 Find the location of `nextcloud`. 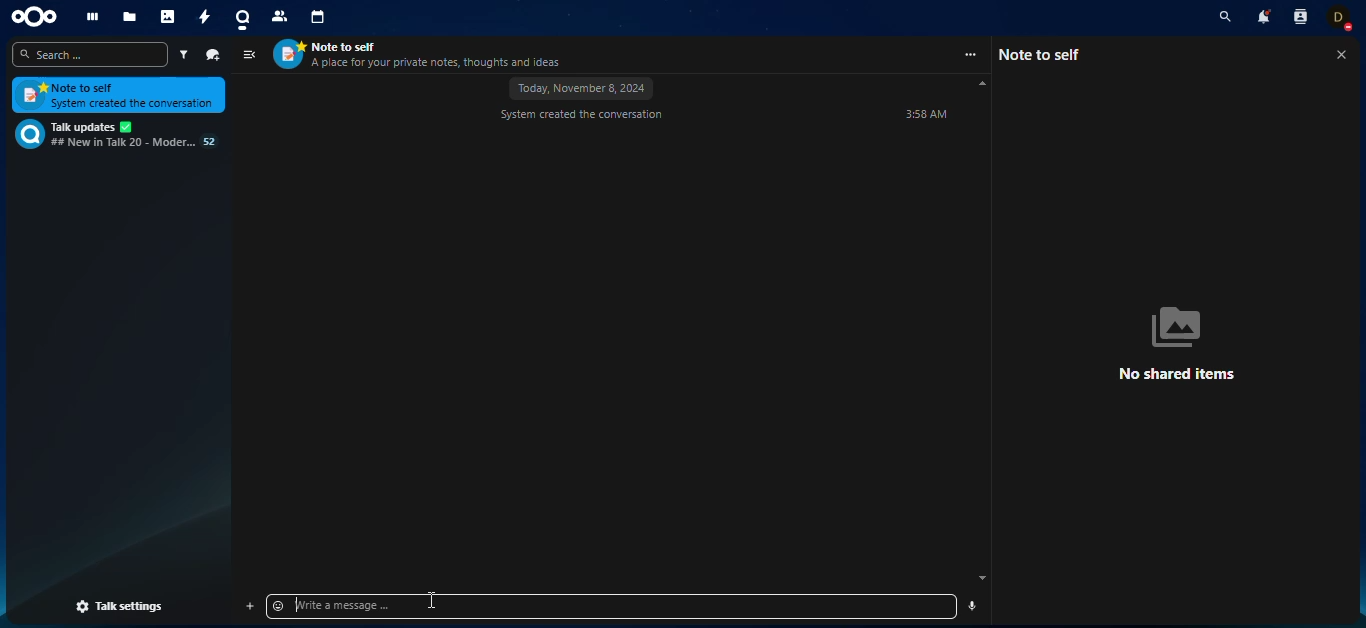

nextcloud is located at coordinates (40, 17).